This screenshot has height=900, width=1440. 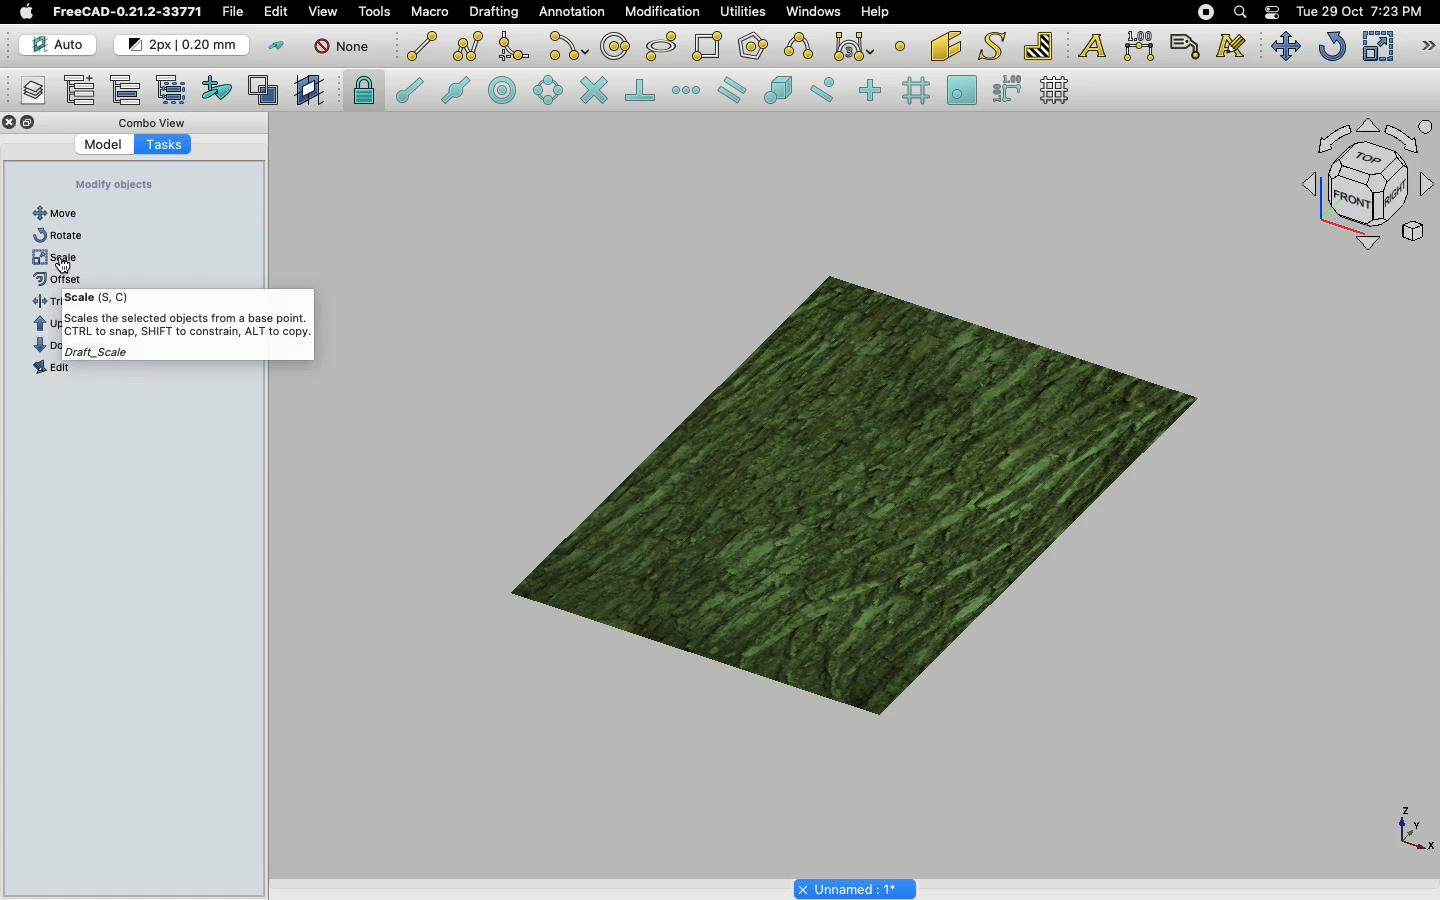 What do you see at coordinates (1360, 12) in the screenshot?
I see `Date/time` at bounding box center [1360, 12].